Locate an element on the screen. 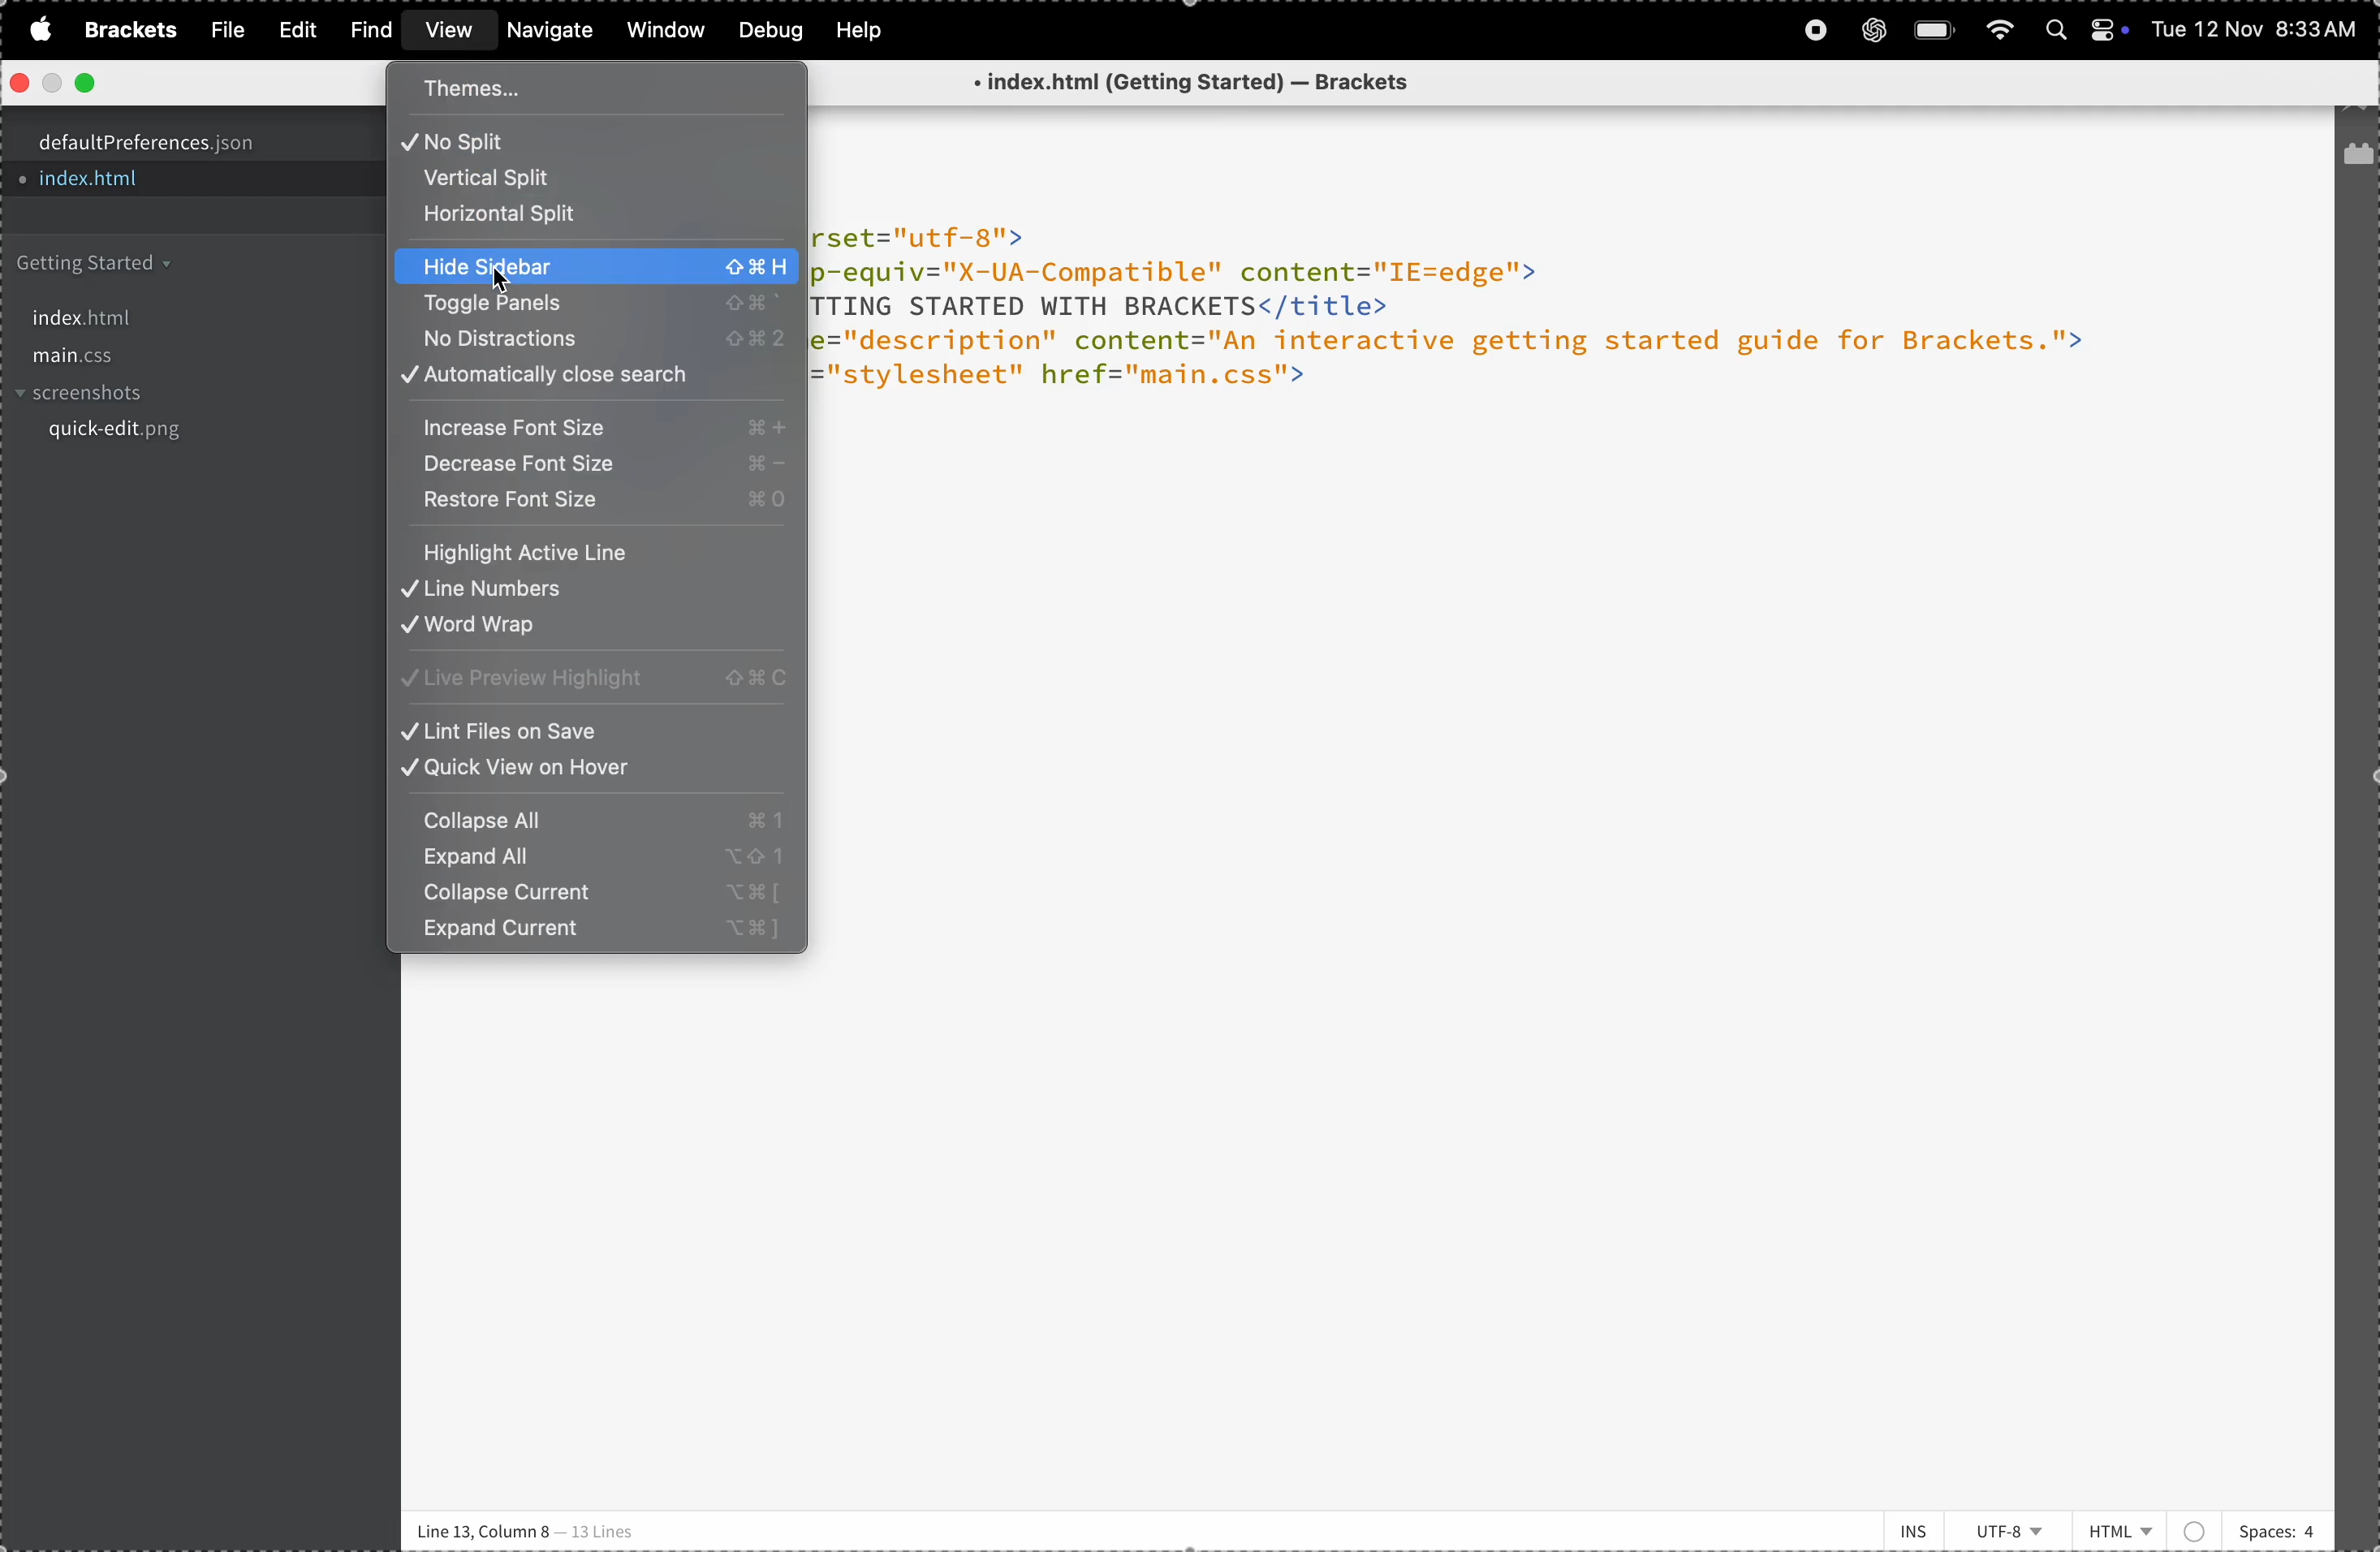  expand all is located at coordinates (596, 858).